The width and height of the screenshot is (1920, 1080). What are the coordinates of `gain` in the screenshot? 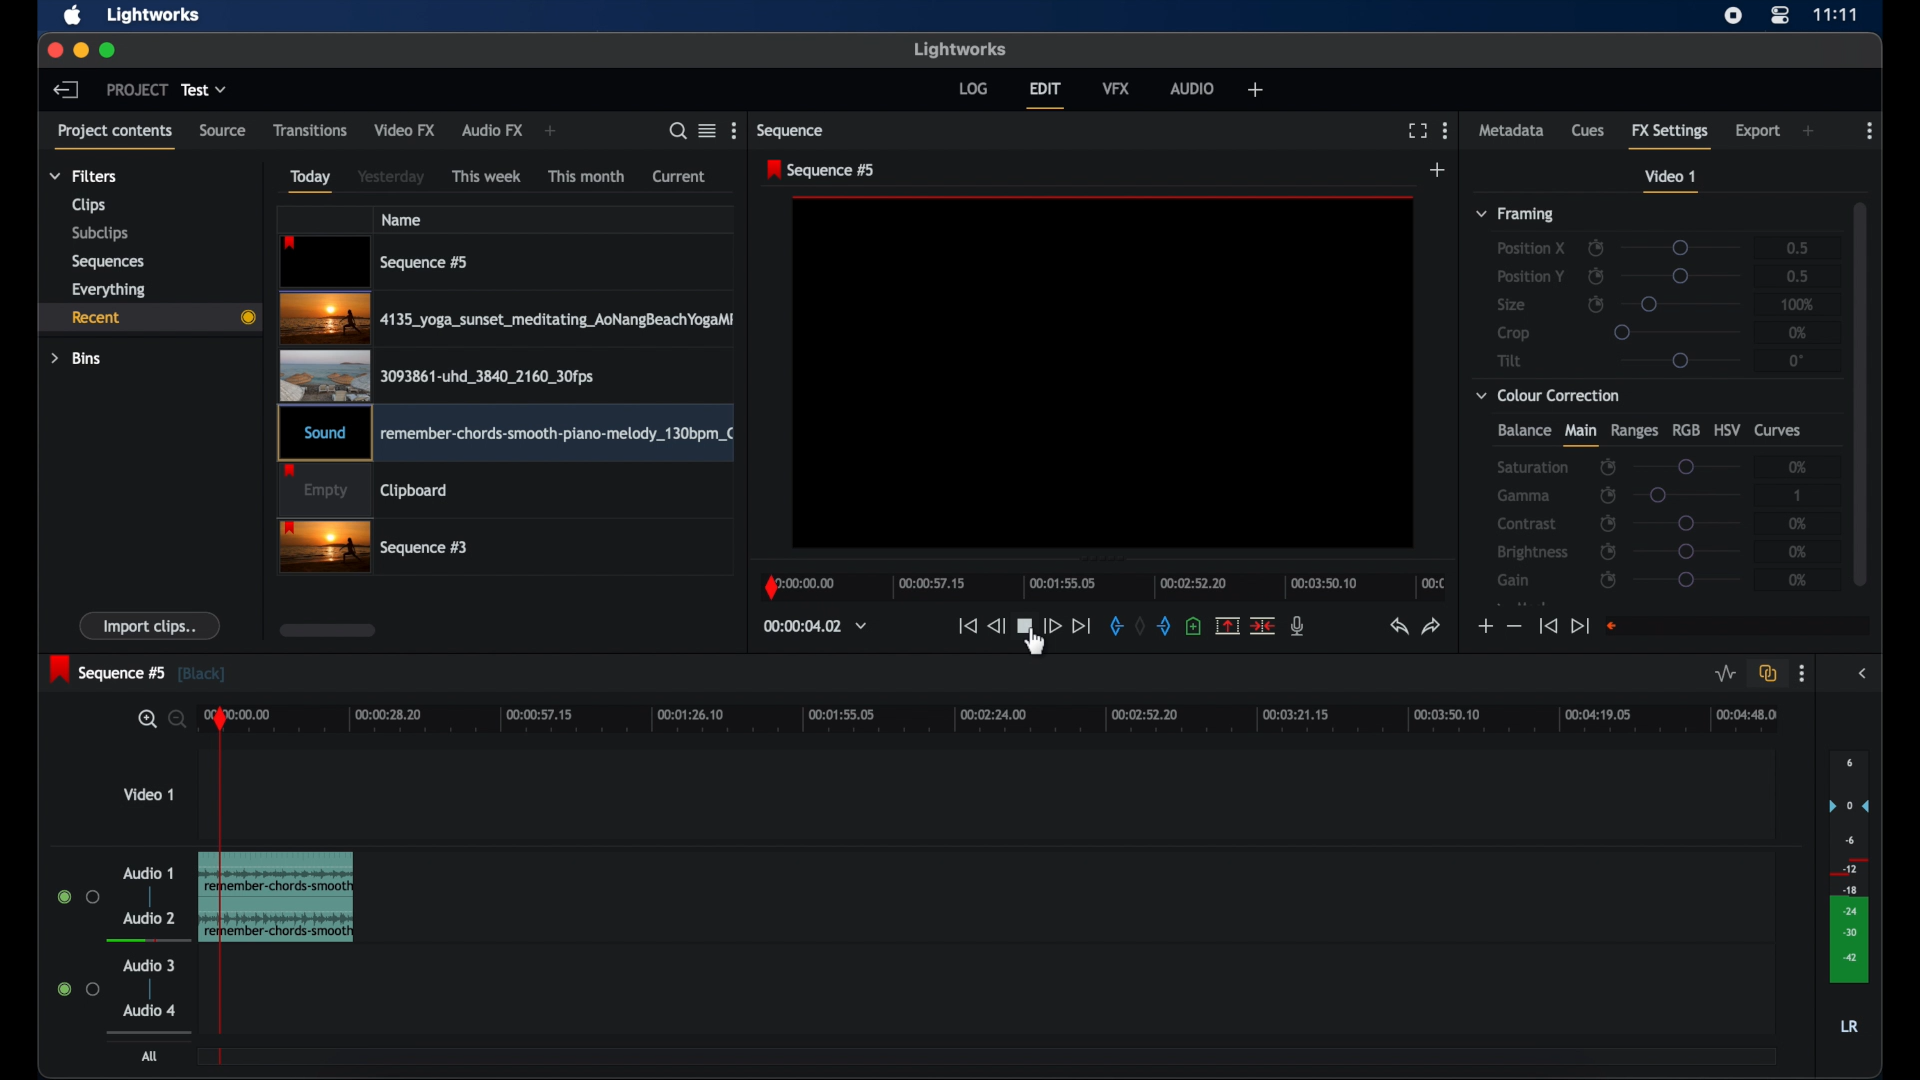 It's located at (1516, 580).